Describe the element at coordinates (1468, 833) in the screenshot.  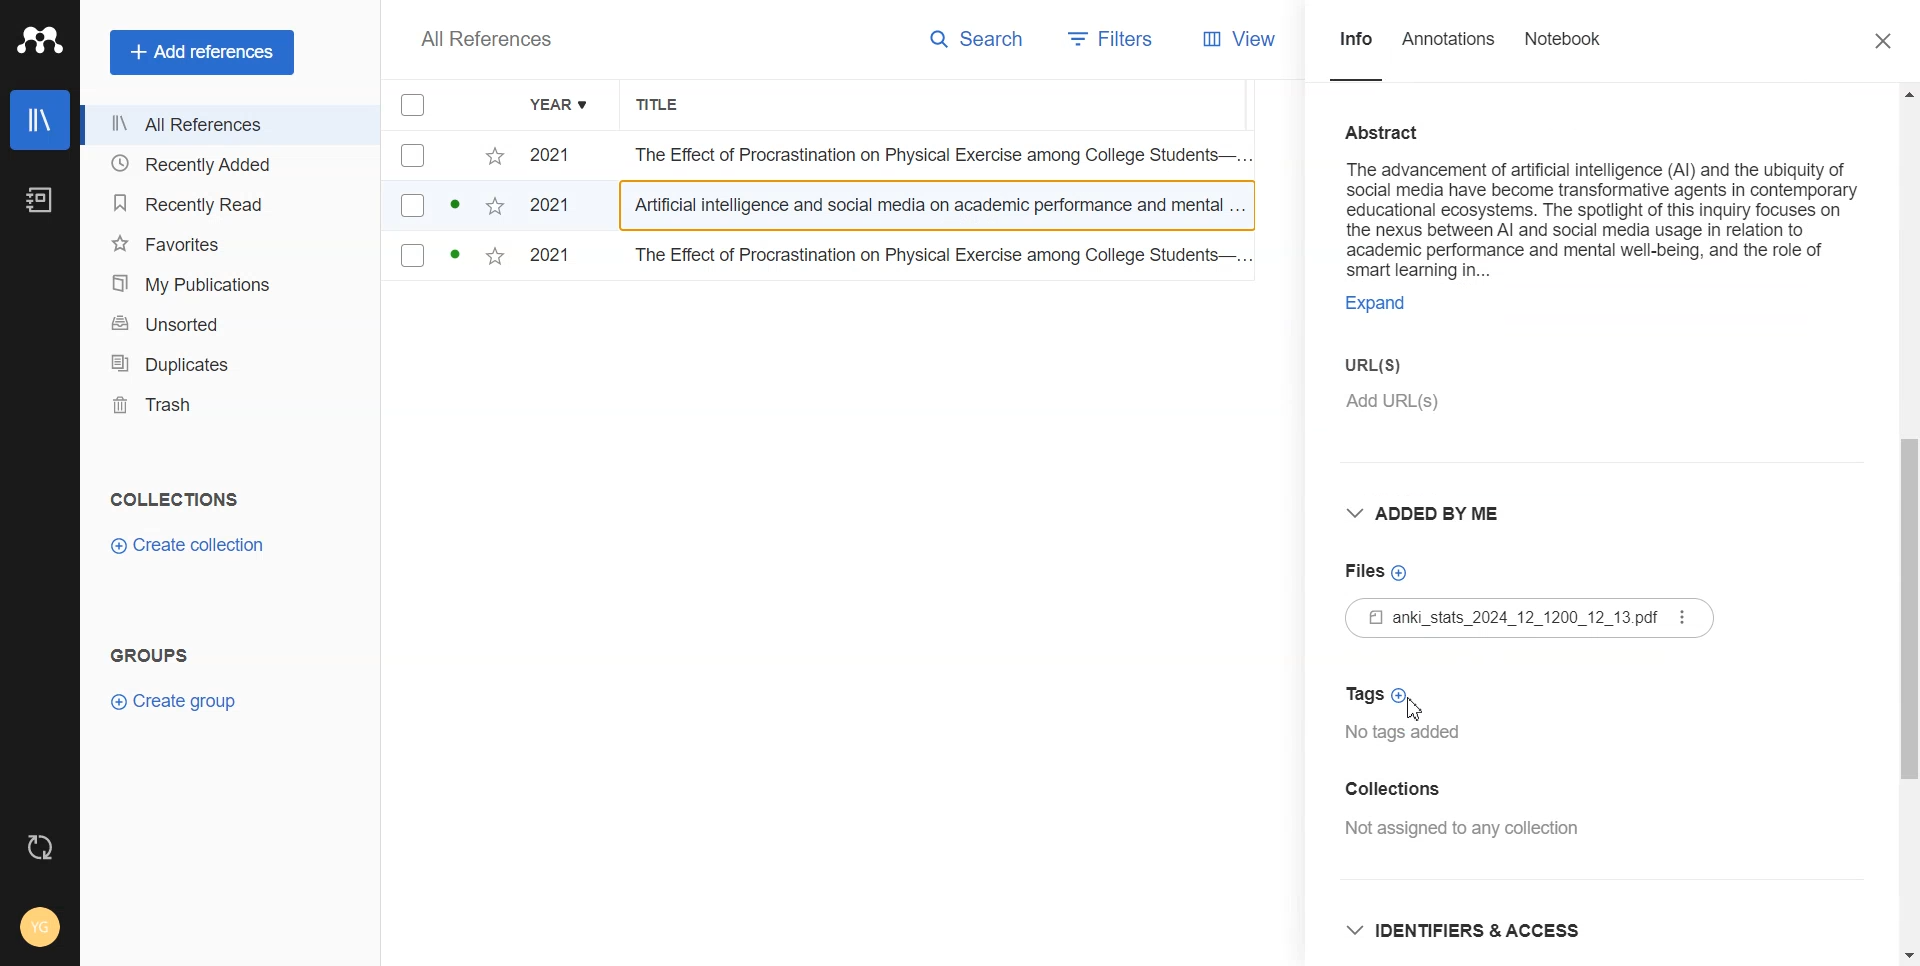
I see `Not assigned any collection` at that location.